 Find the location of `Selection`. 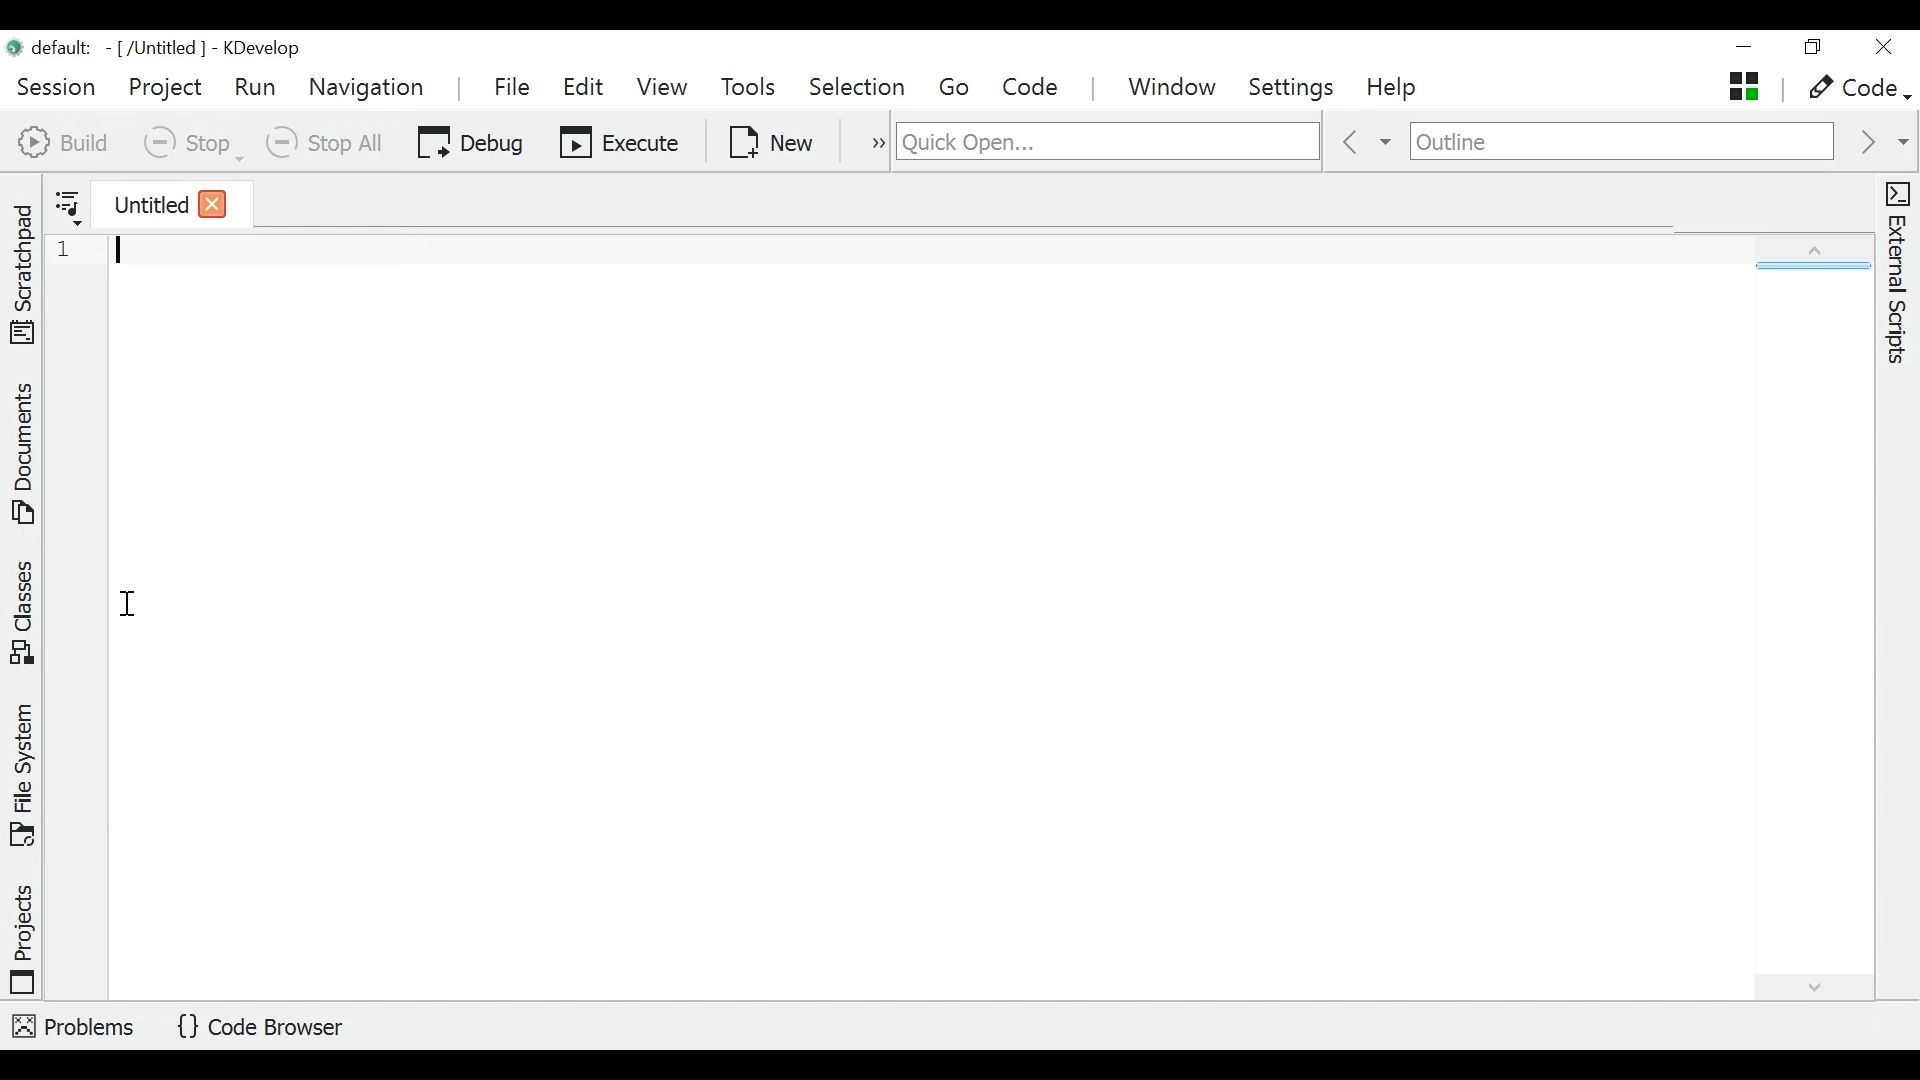

Selection is located at coordinates (860, 88).